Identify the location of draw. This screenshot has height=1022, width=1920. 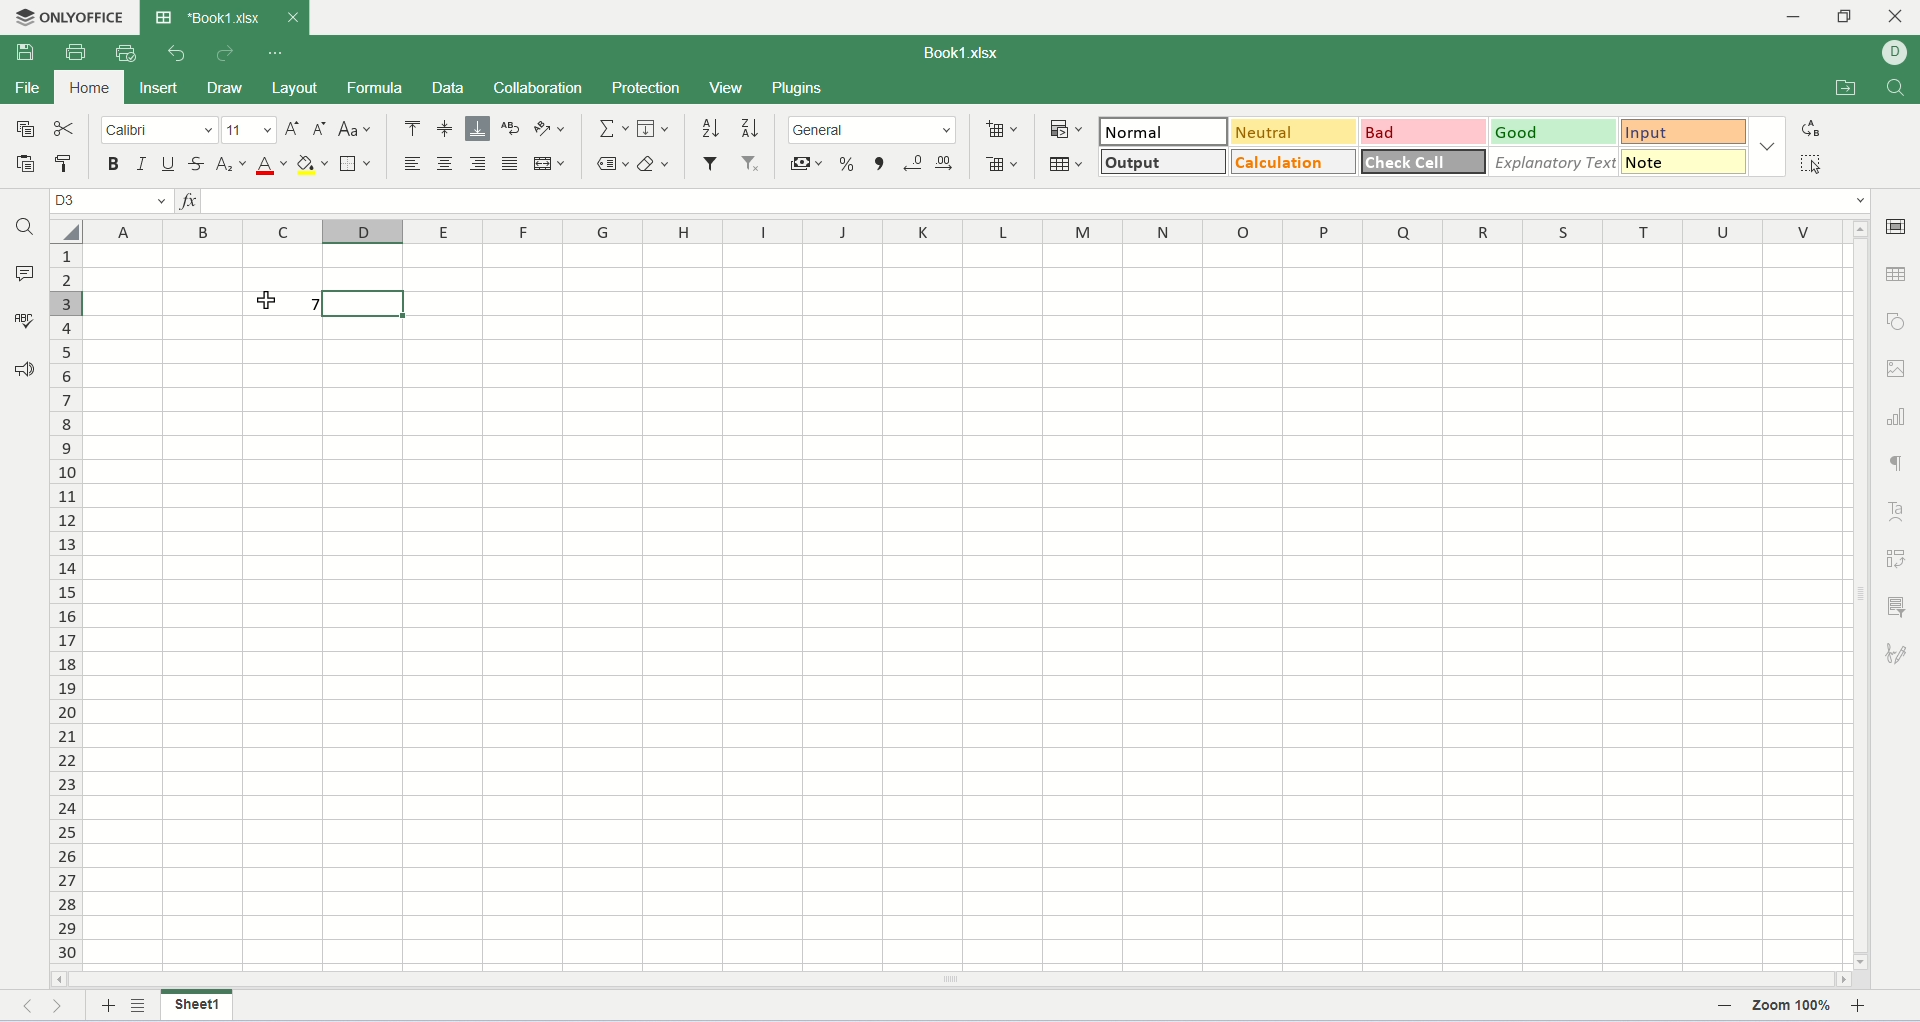
(229, 88).